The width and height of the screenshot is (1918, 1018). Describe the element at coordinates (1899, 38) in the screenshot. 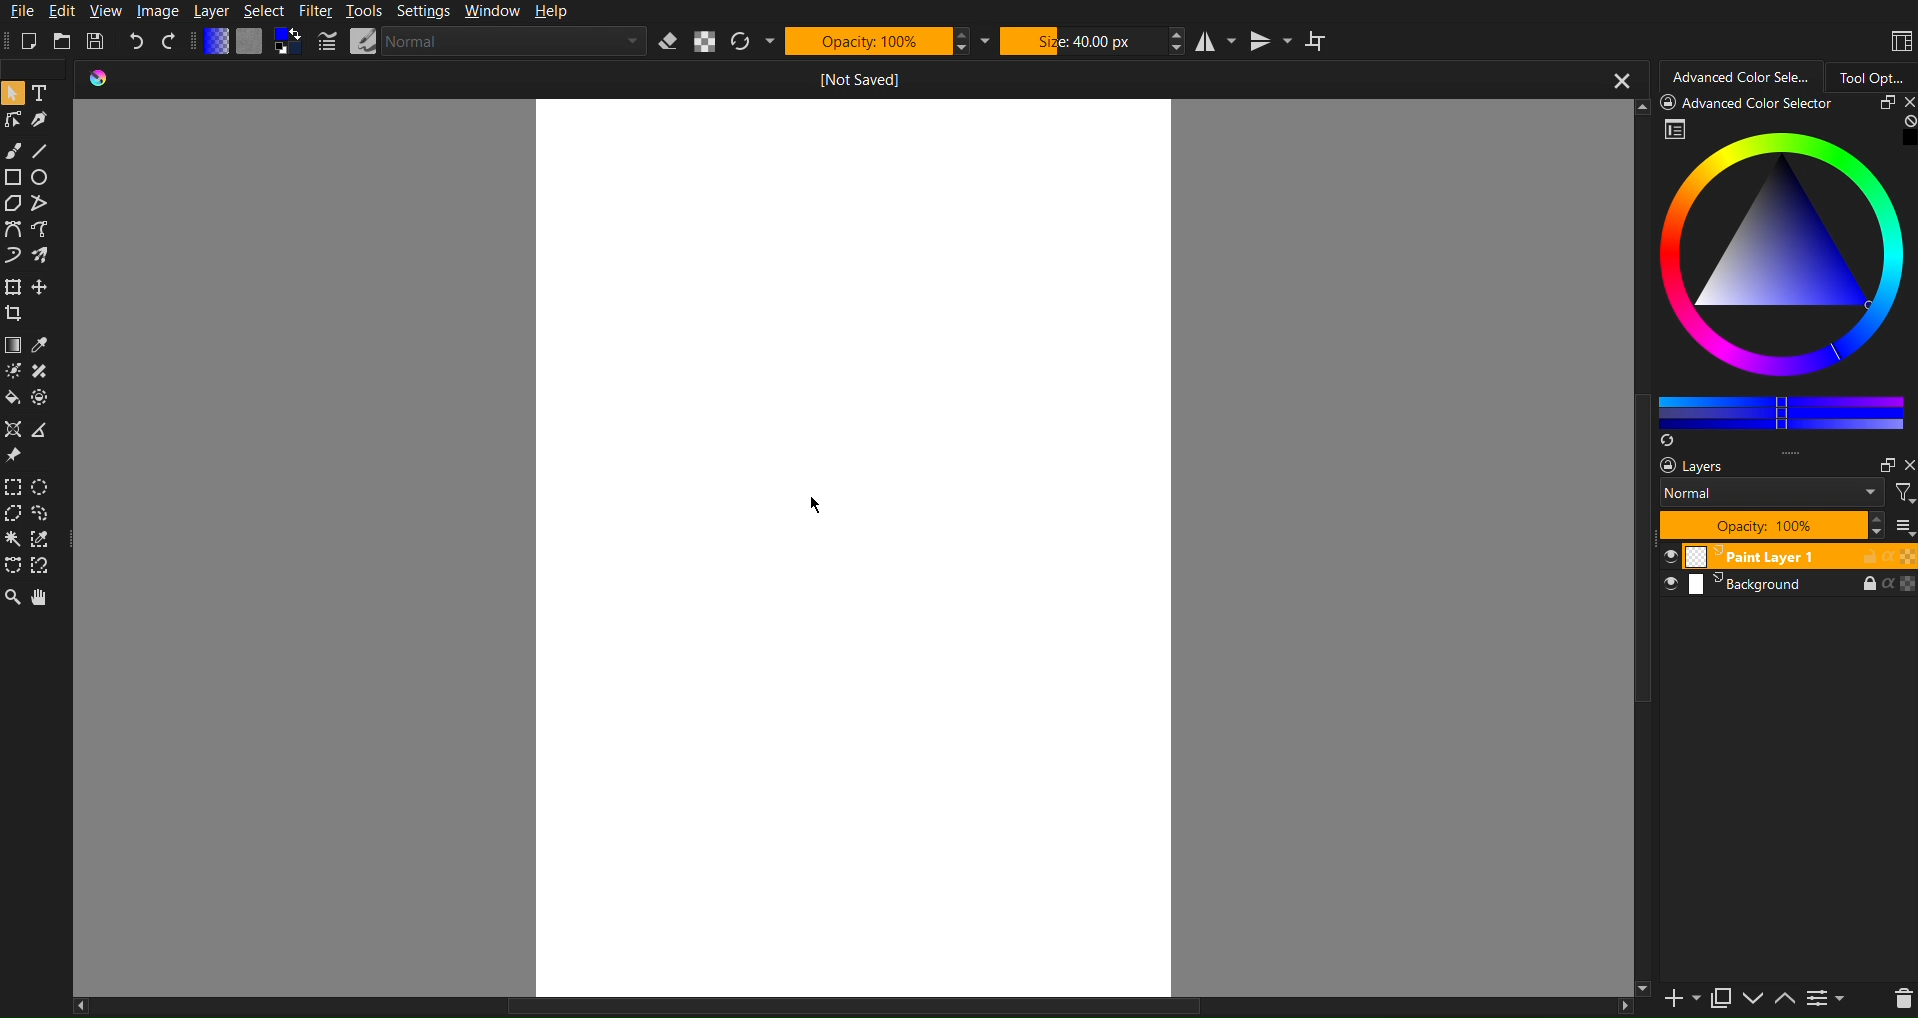

I see `Workspaces` at that location.